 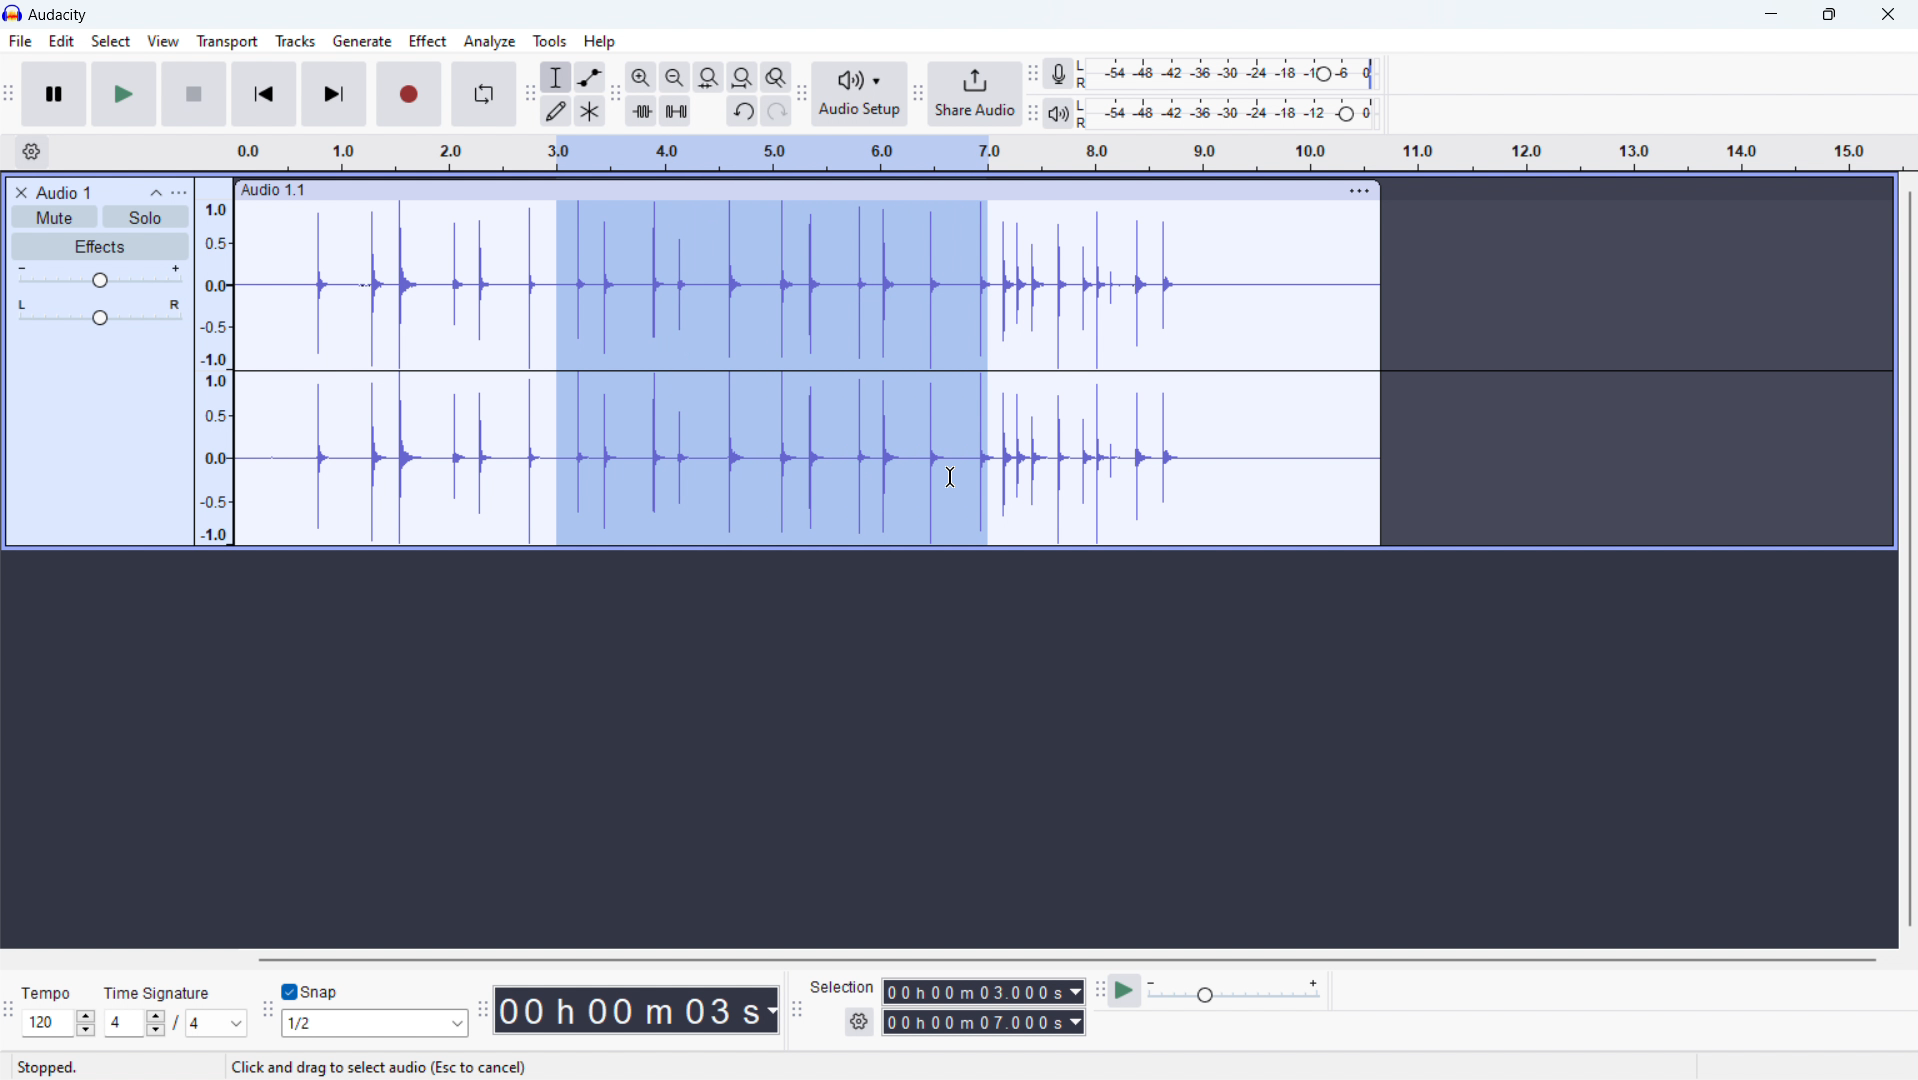 I want to click on amplitude, so click(x=214, y=361).